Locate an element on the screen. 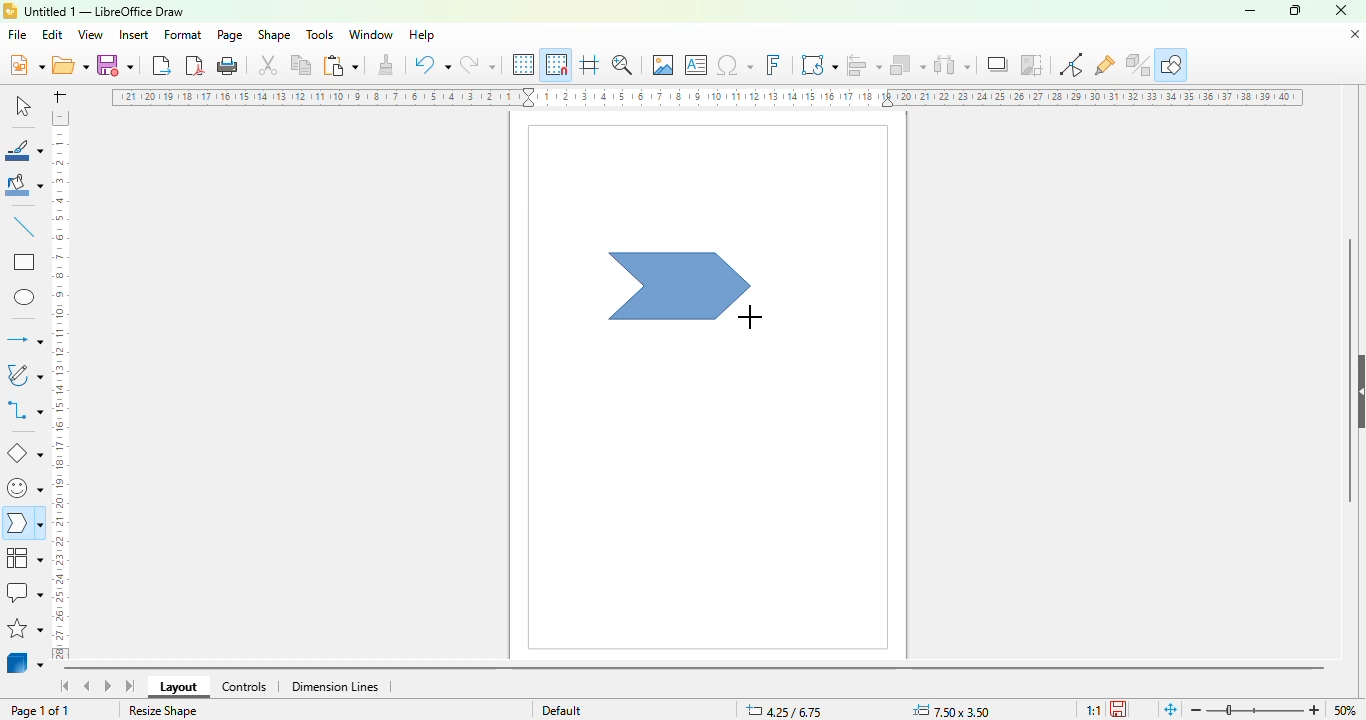 The height and width of the screenshot is (720, 1366). insert line is located at coordinates (25, 226).